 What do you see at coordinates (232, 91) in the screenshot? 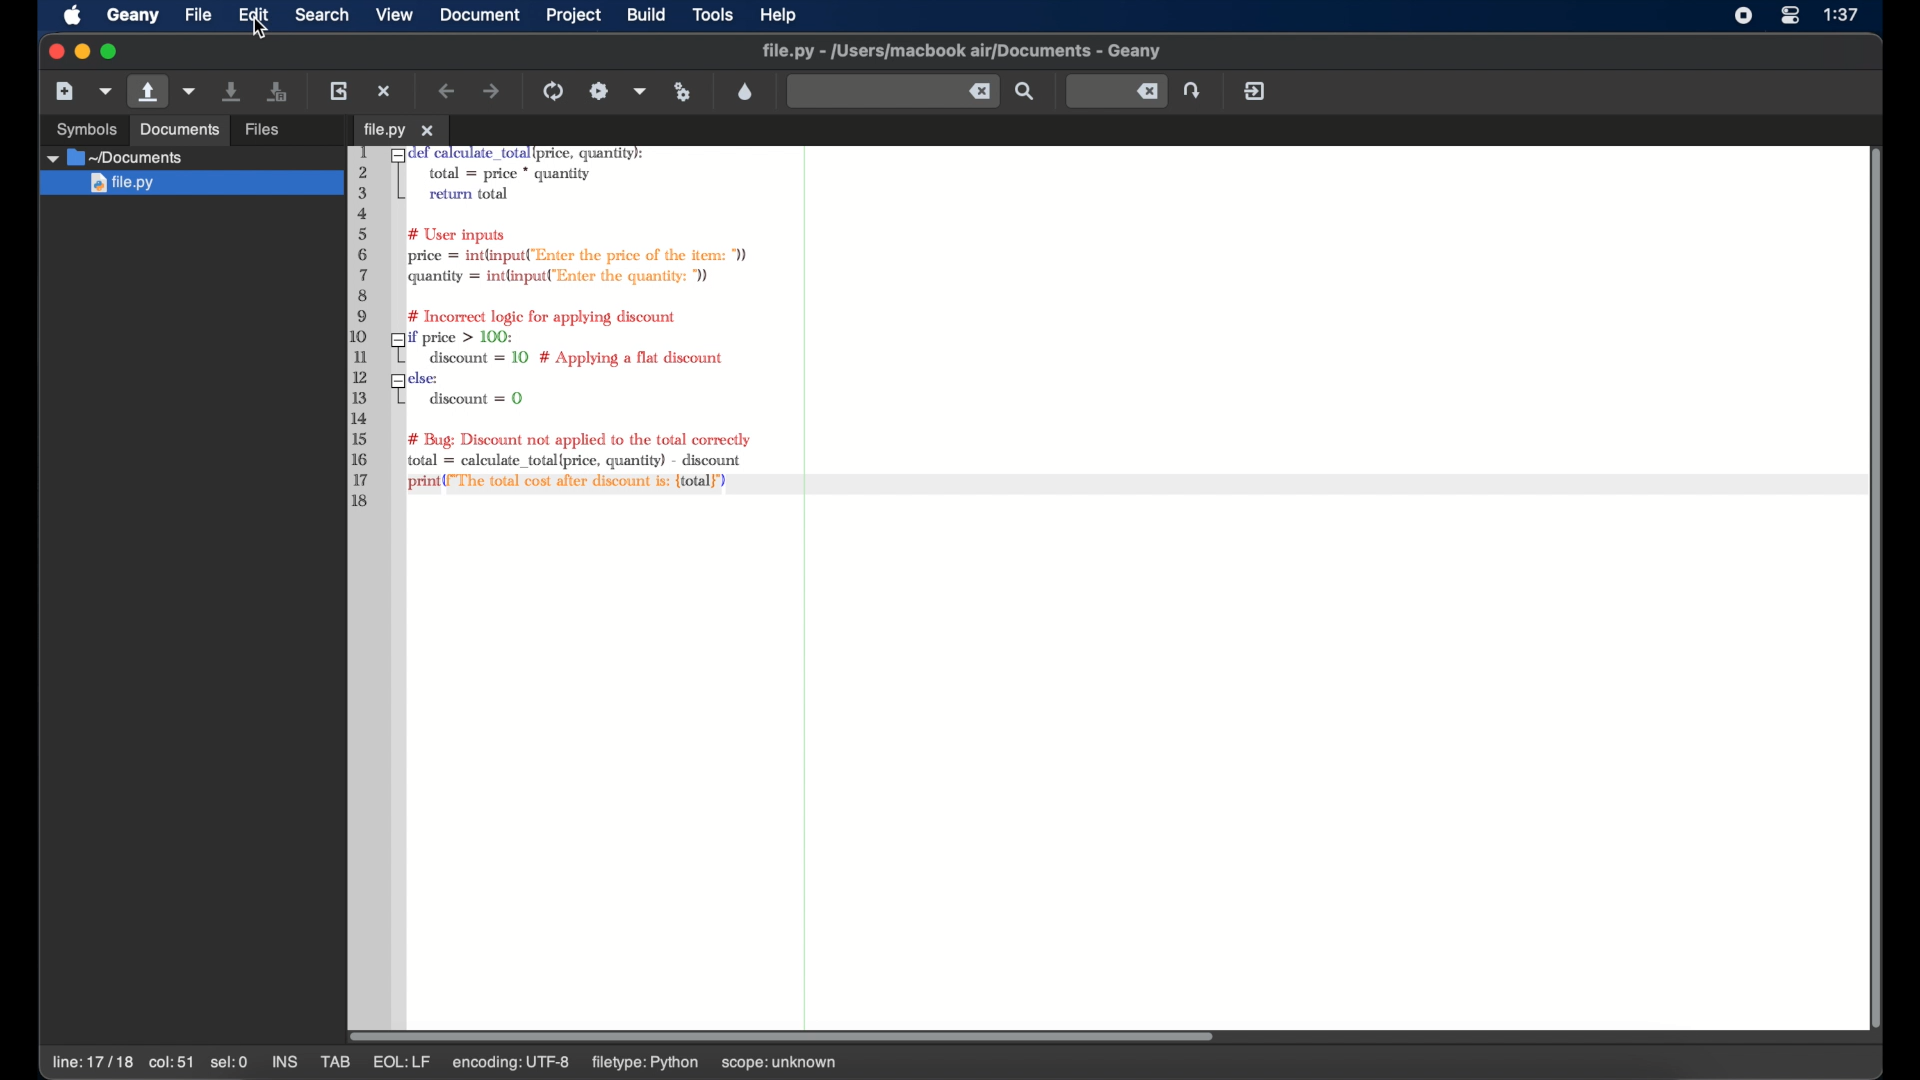
I see `save current file` at bounding box center [232, 91].